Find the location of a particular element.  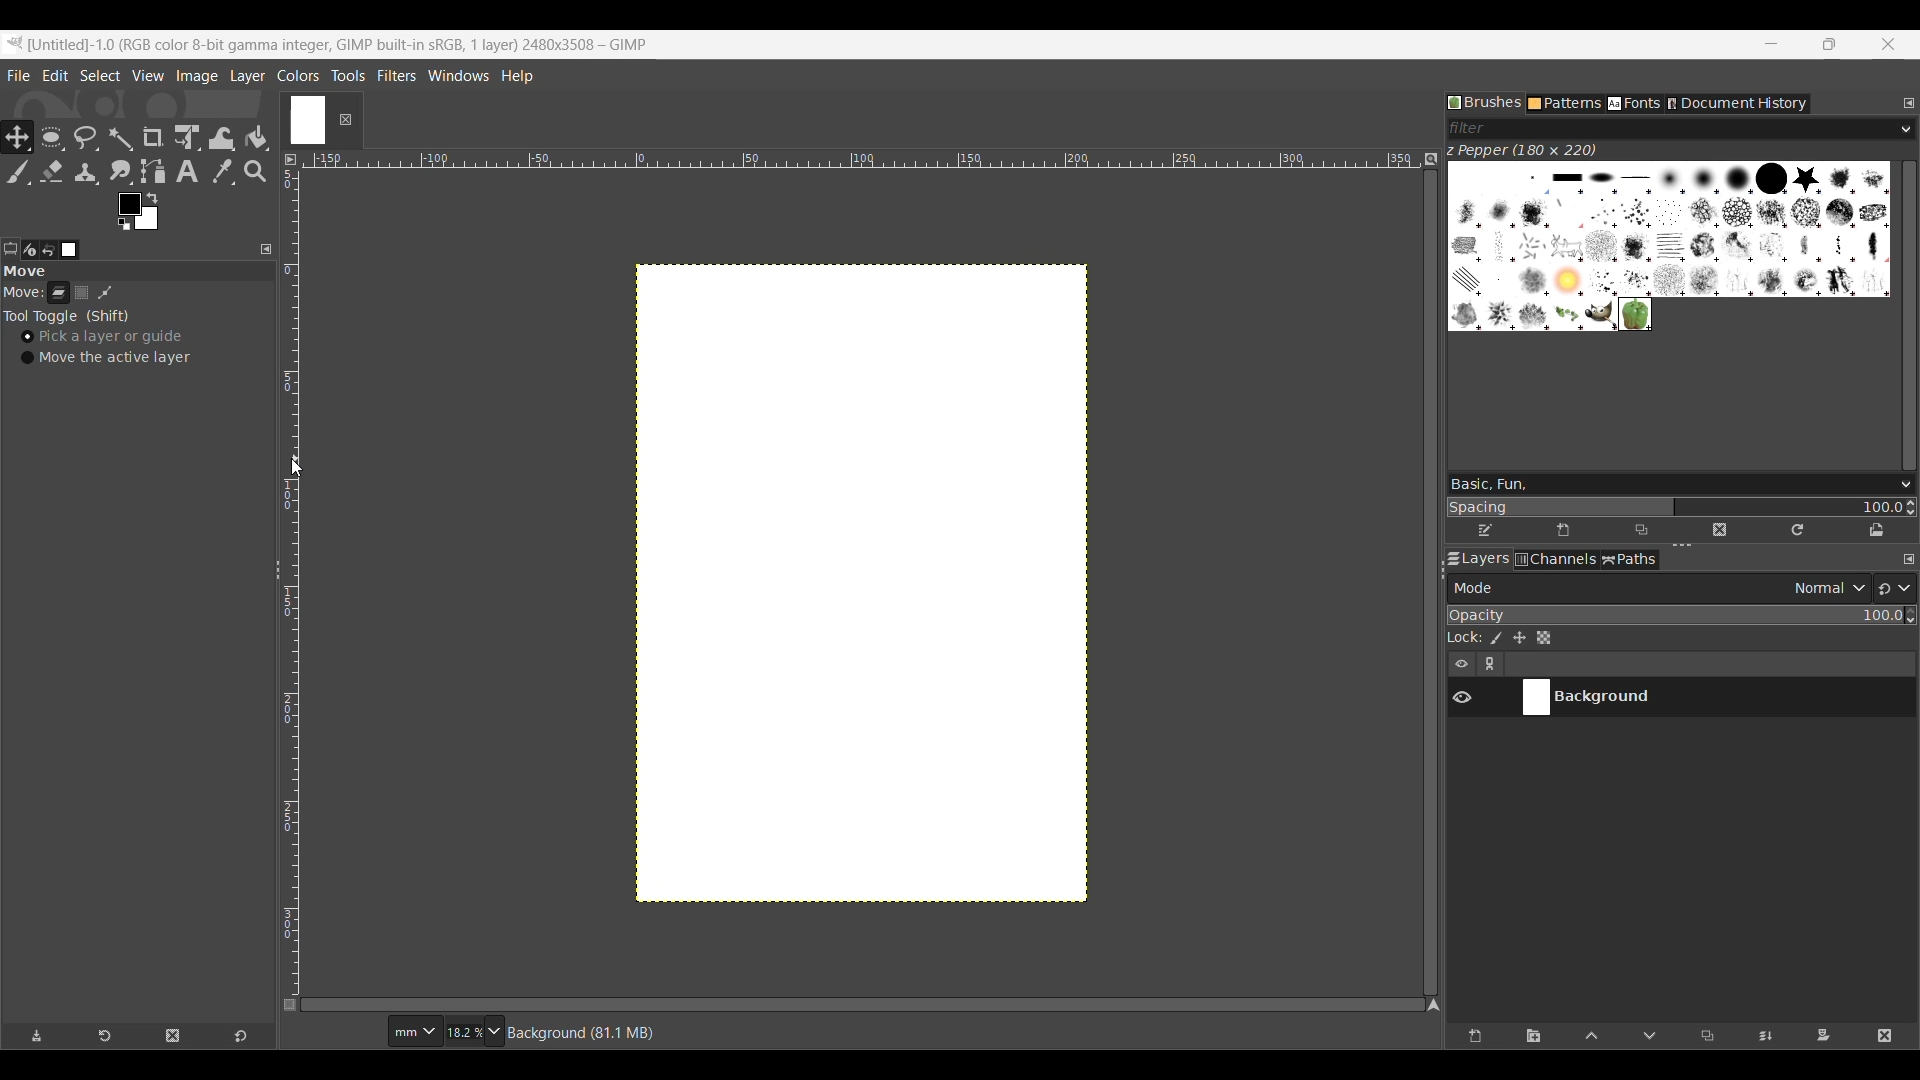

Move the active layer toggle is located at coordinates (106, 358).